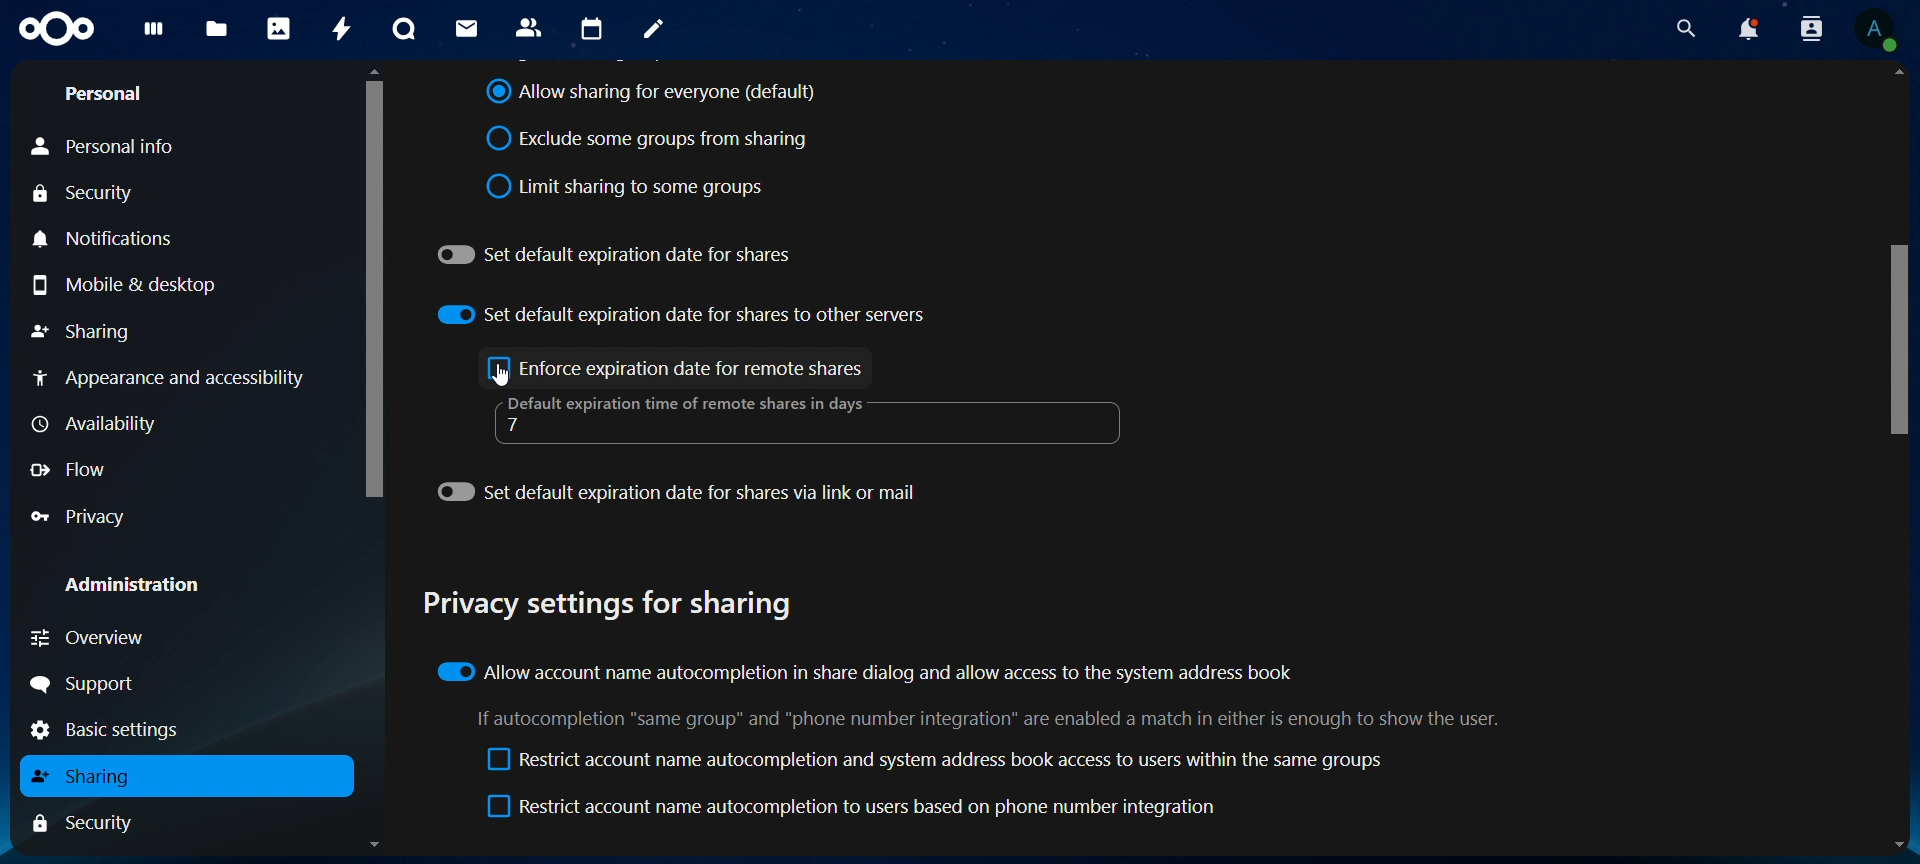 The image size is (1920, 864). I want to click on sharing, so click(92, 778).